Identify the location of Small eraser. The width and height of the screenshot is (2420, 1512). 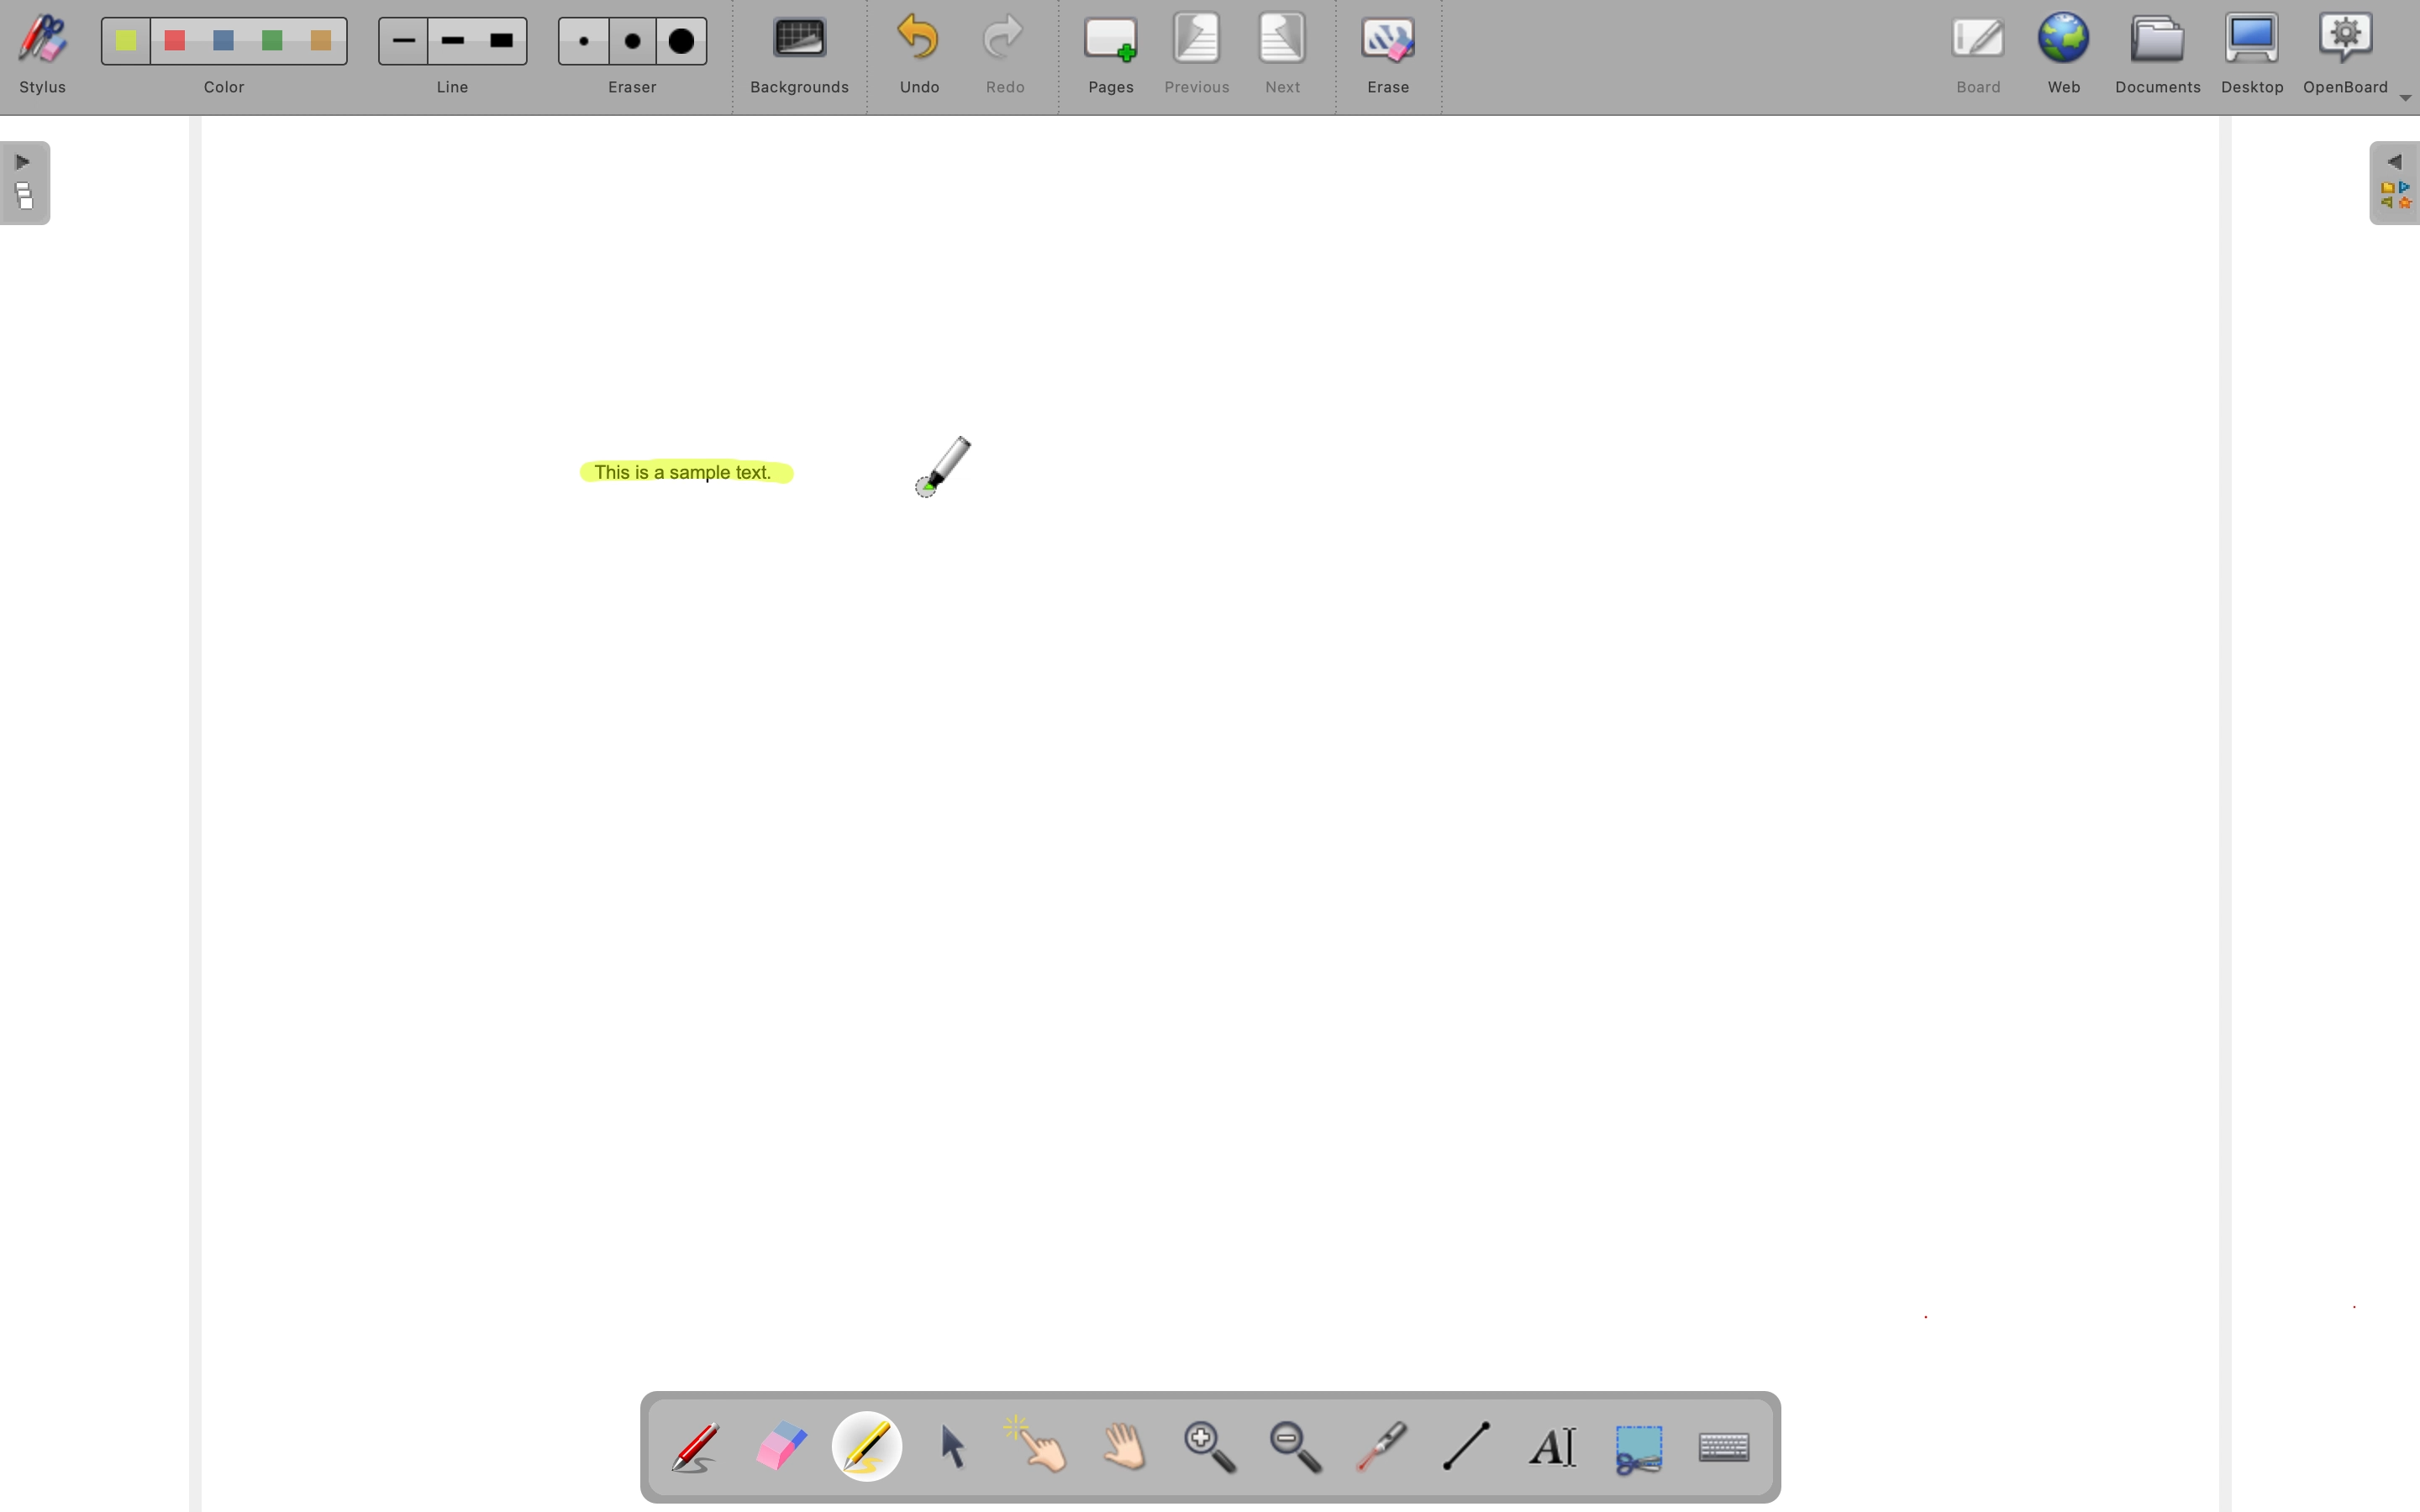
(582, 41).